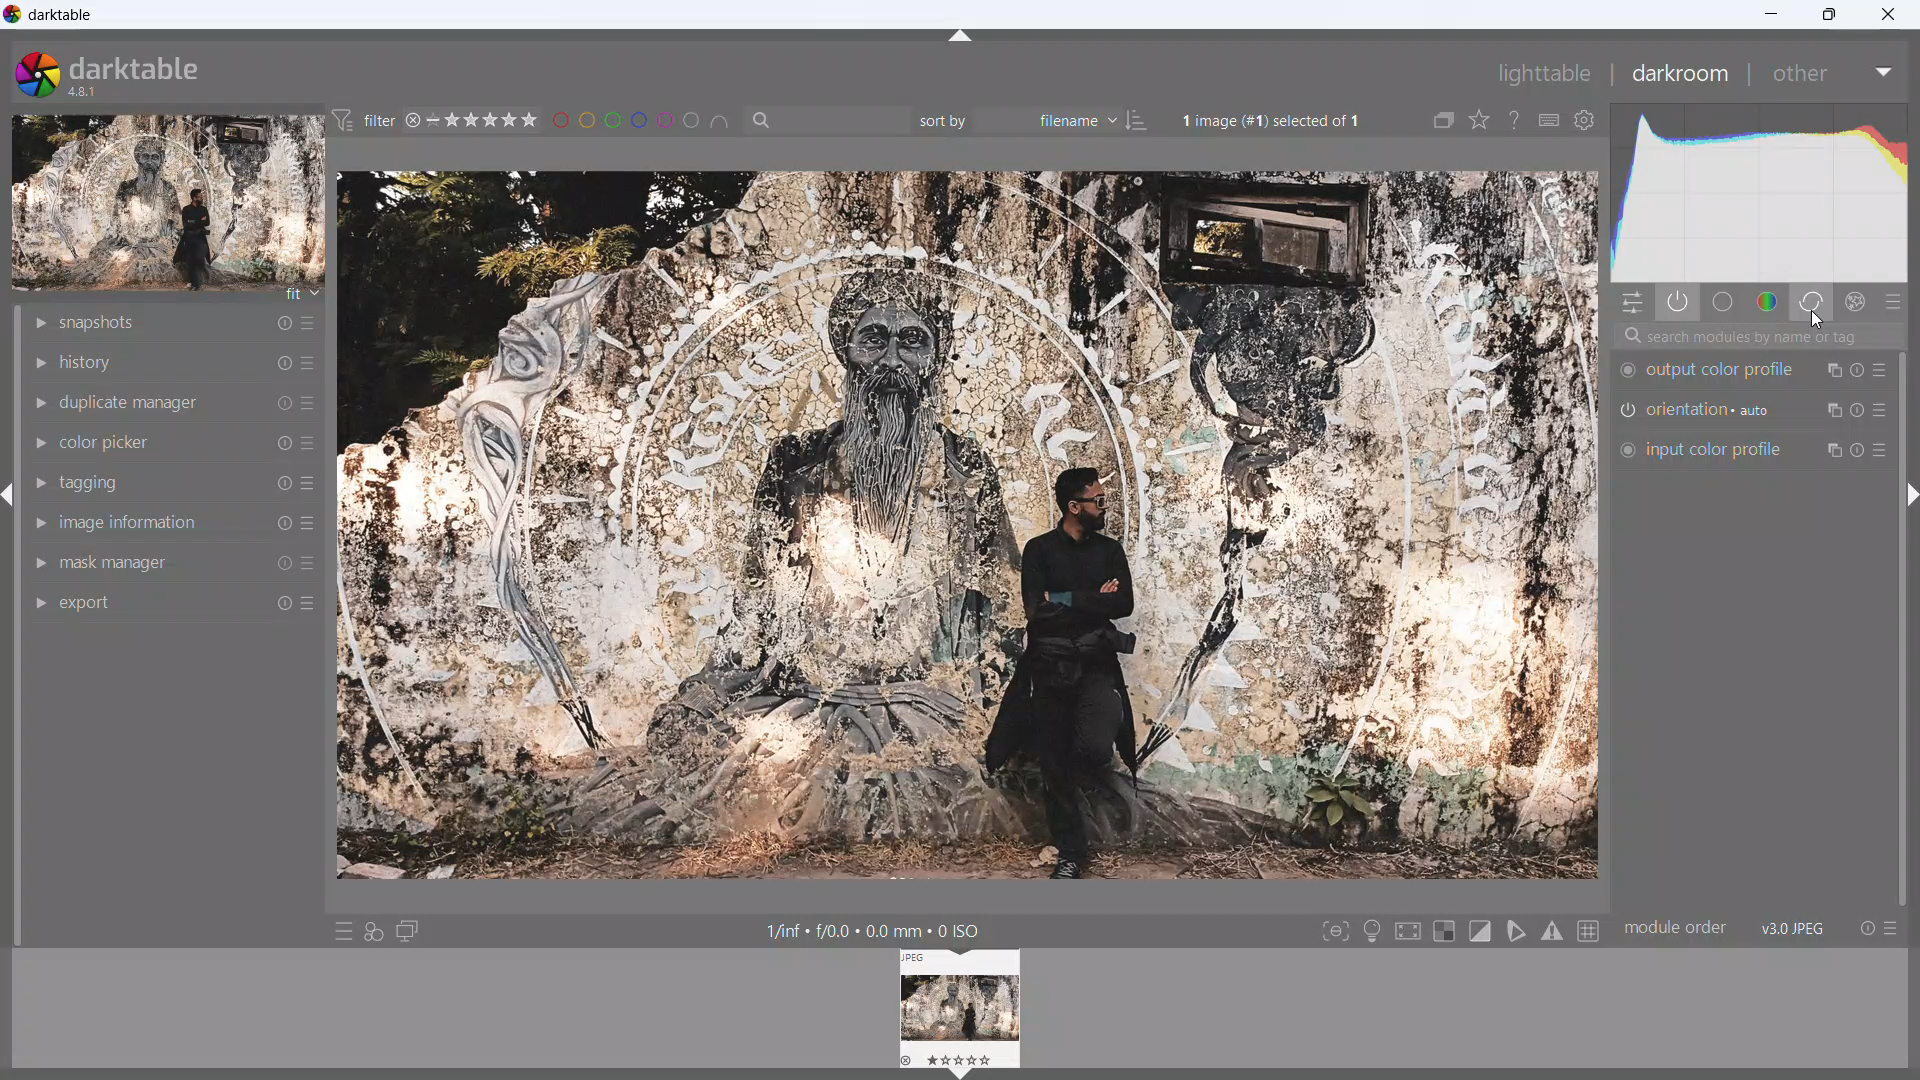 This screenshot has width=1920, height=1080. I want to click on toggle indication for raw overexposure, so click(1445, 931).